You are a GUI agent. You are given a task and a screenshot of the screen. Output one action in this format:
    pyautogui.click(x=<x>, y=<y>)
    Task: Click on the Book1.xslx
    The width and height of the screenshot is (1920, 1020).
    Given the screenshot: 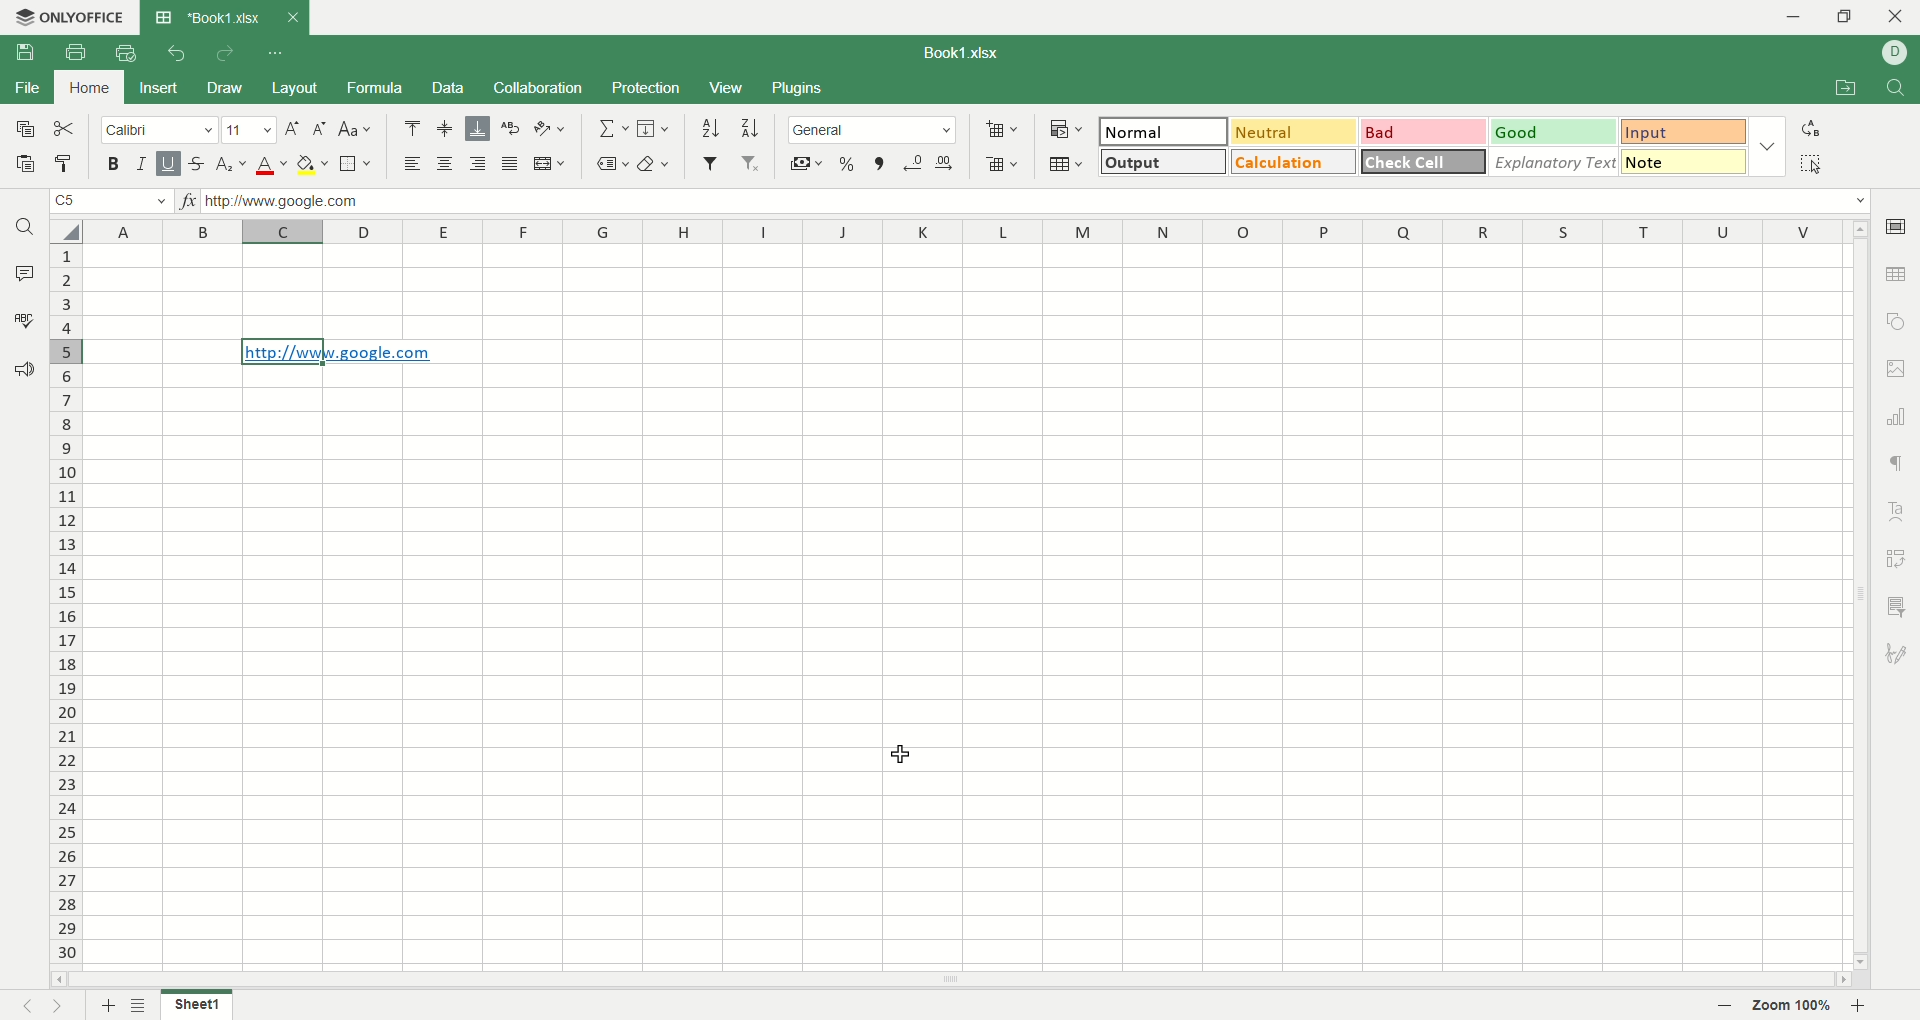 What is the action you would take?
    pyautogui.click(x=224, y=17)
    